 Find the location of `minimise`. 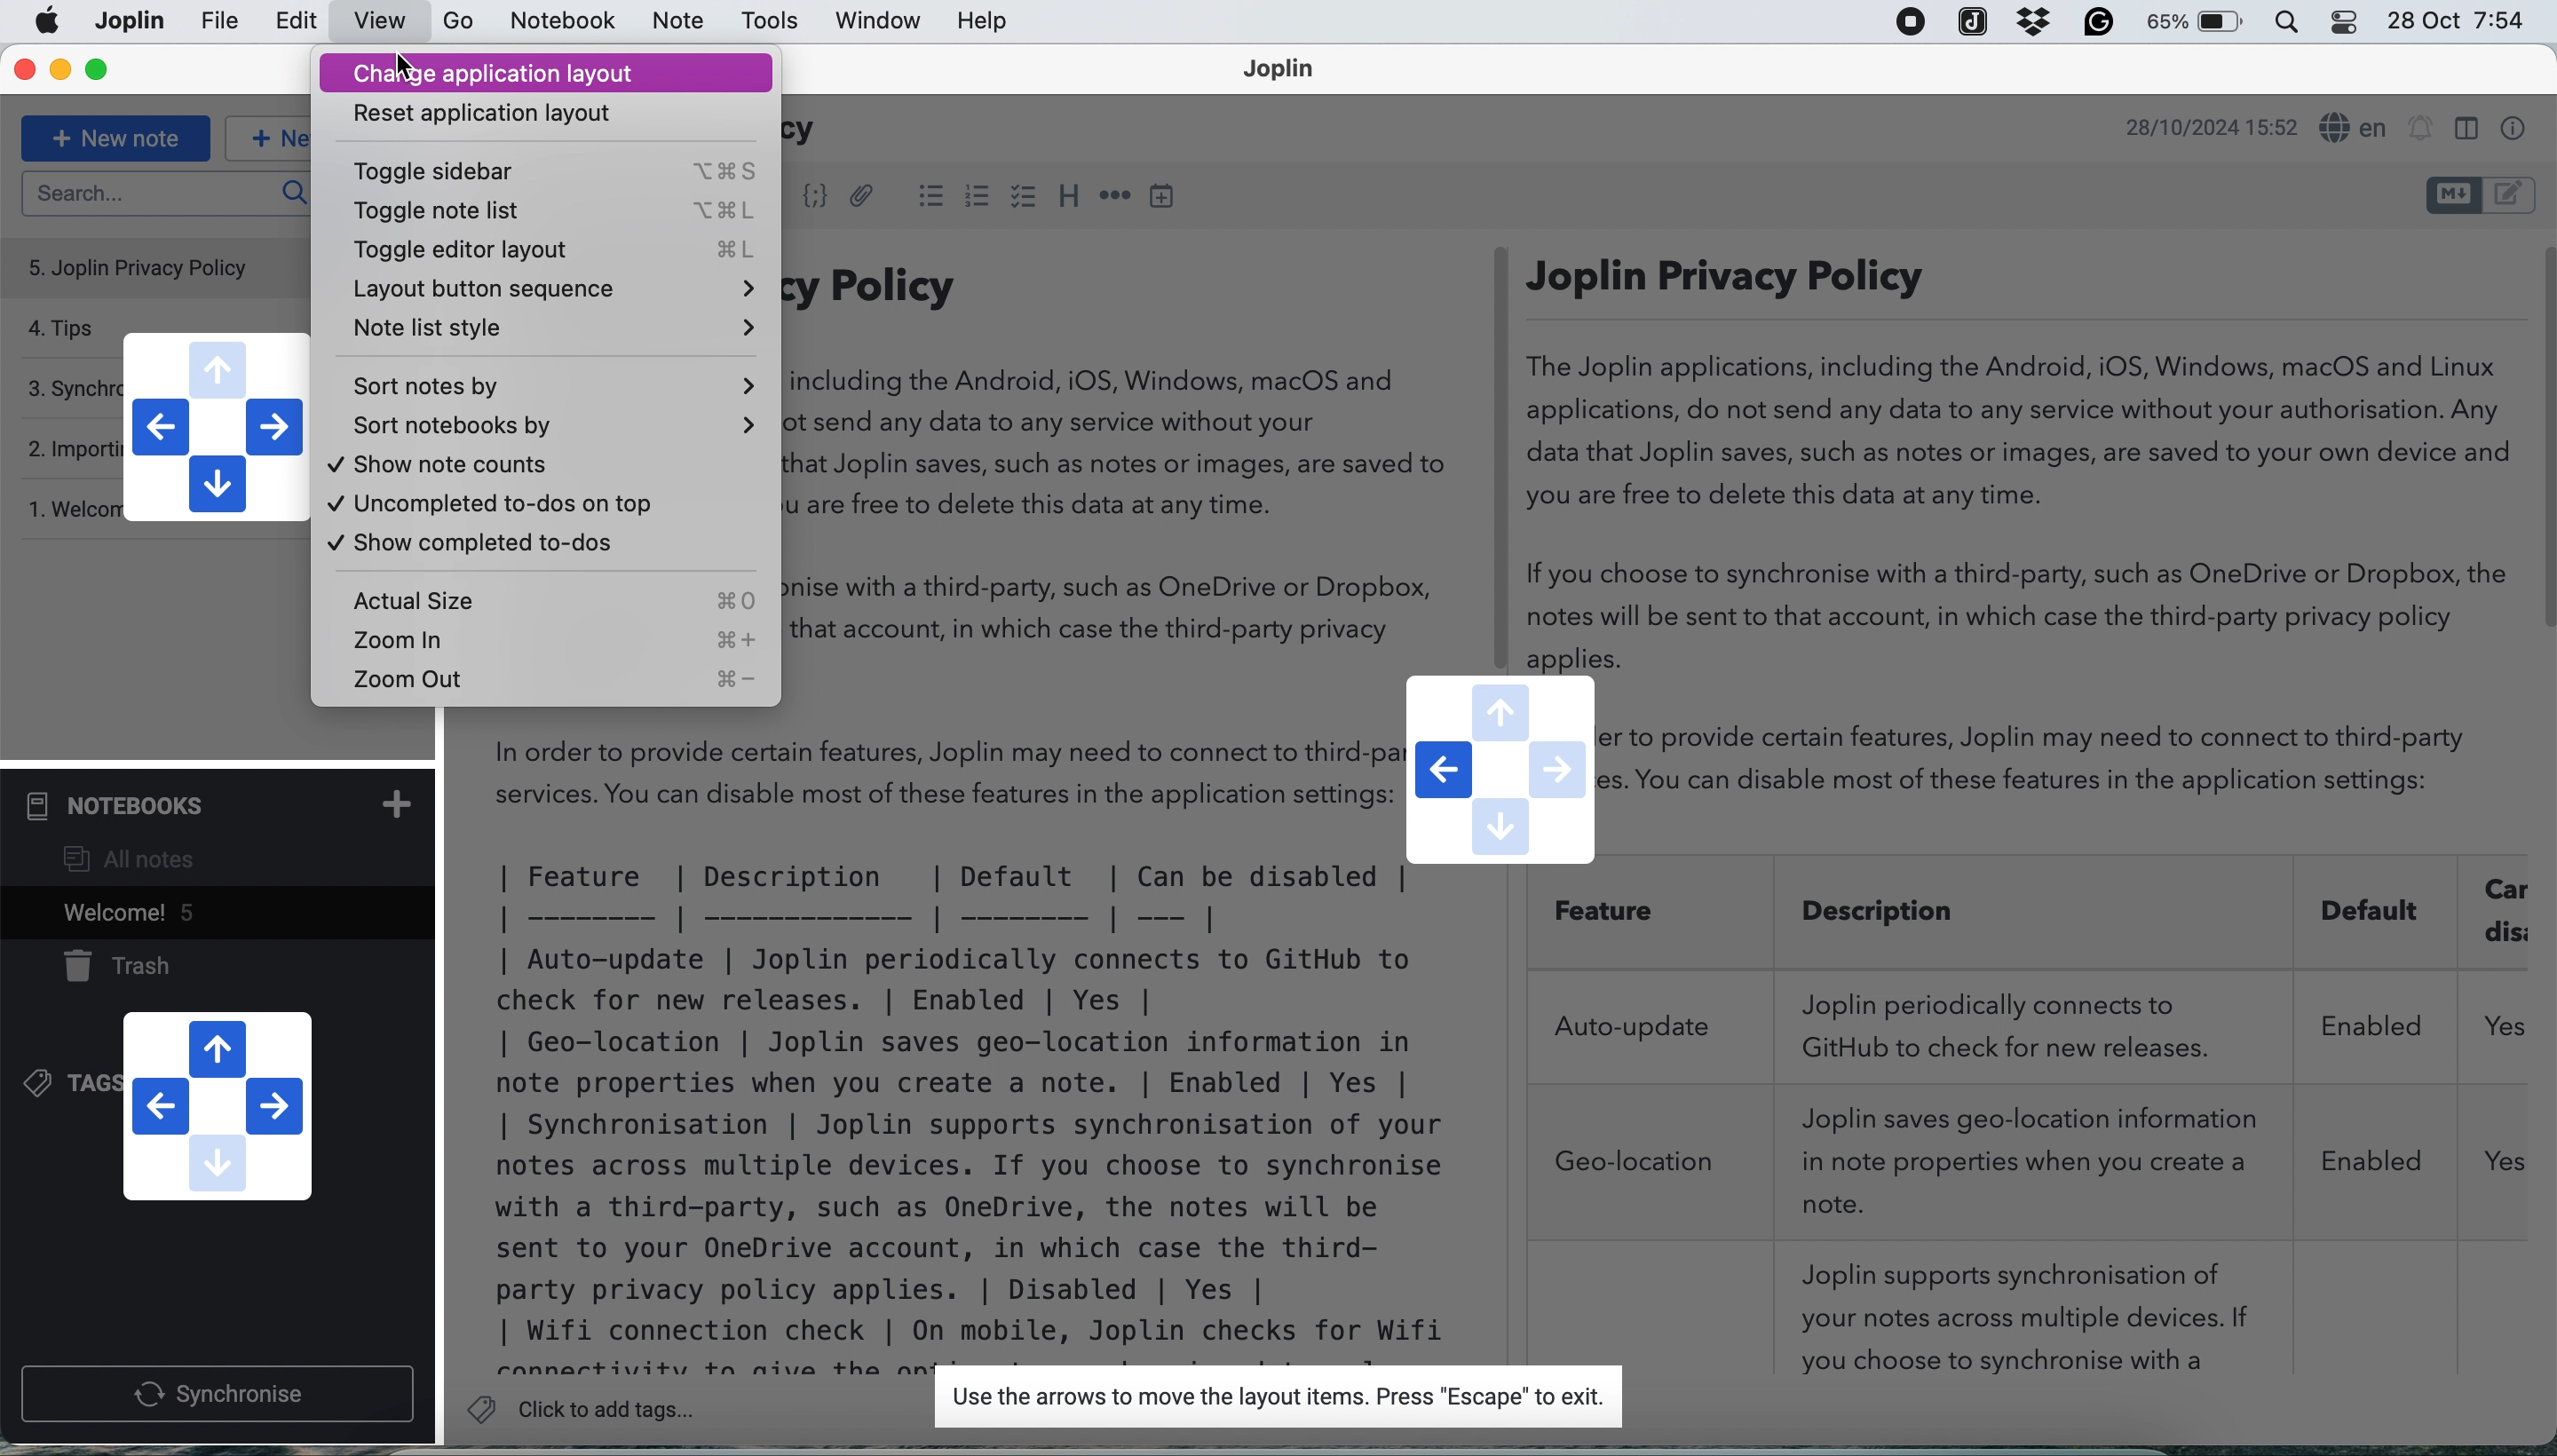

minimise is located at coordinates (62, 70).